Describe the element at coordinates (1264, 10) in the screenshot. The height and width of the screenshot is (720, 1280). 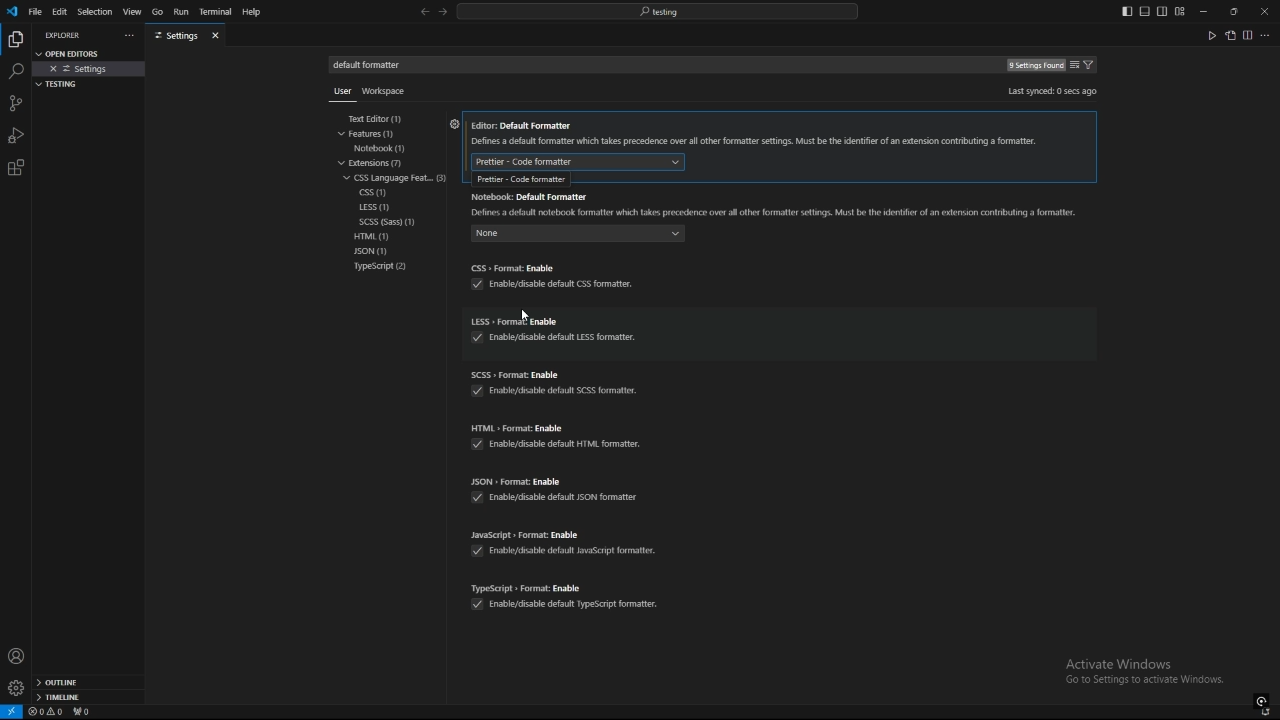
I see `close` at that location.